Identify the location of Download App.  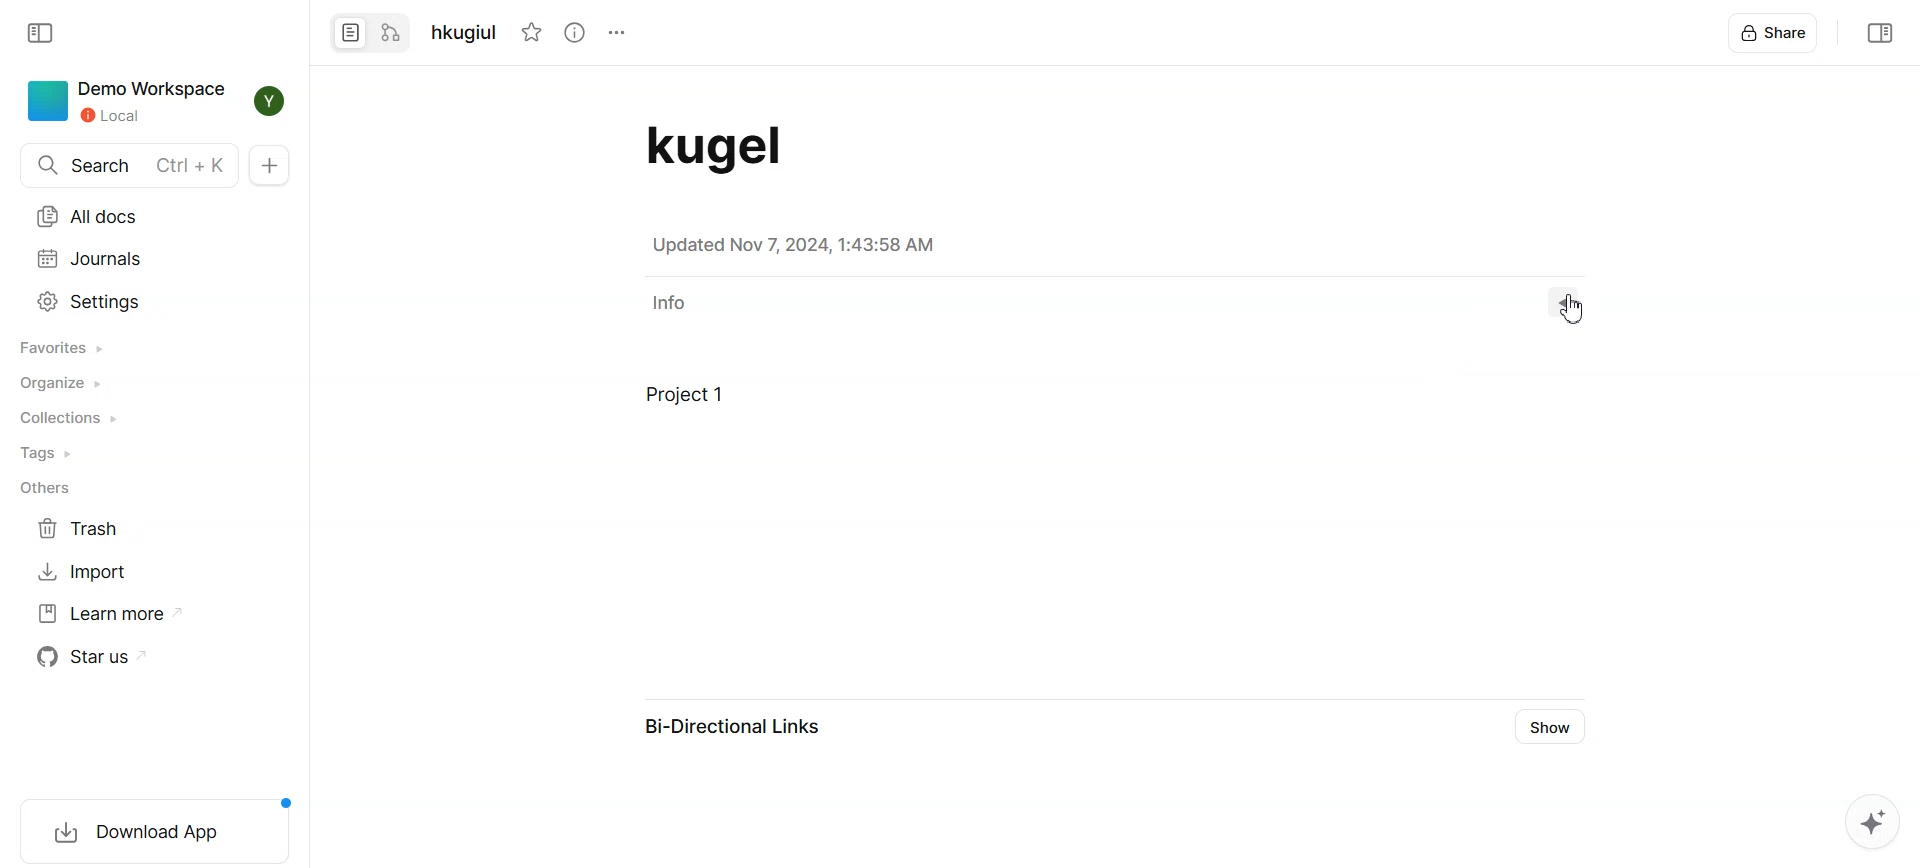
(154, 828).